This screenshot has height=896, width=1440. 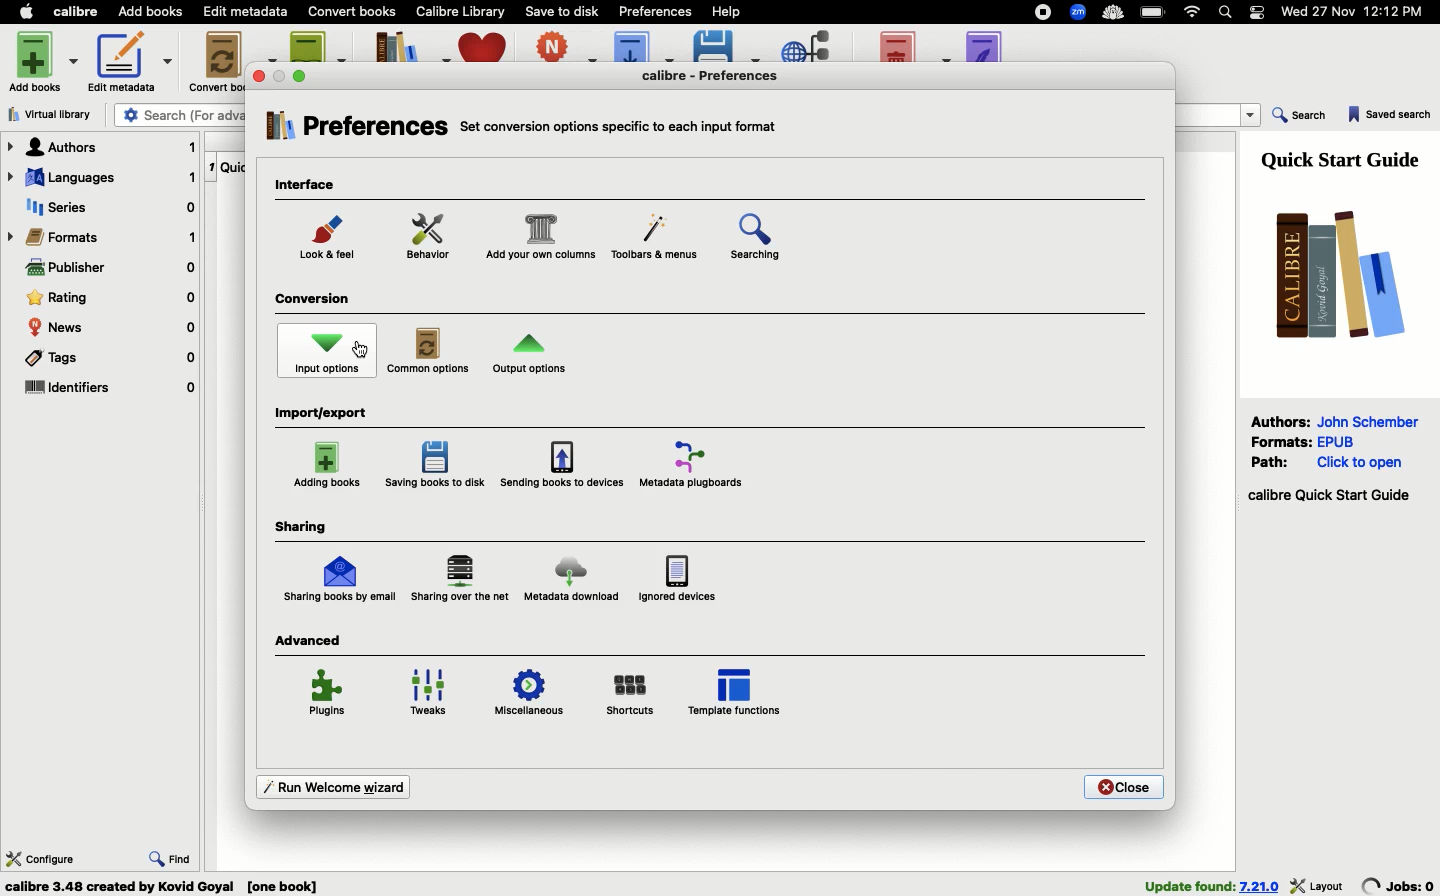 What do you see at coordinates (1390, 116) in the screenshot?
I see `Saved search` at bounding box center [1390, 116].